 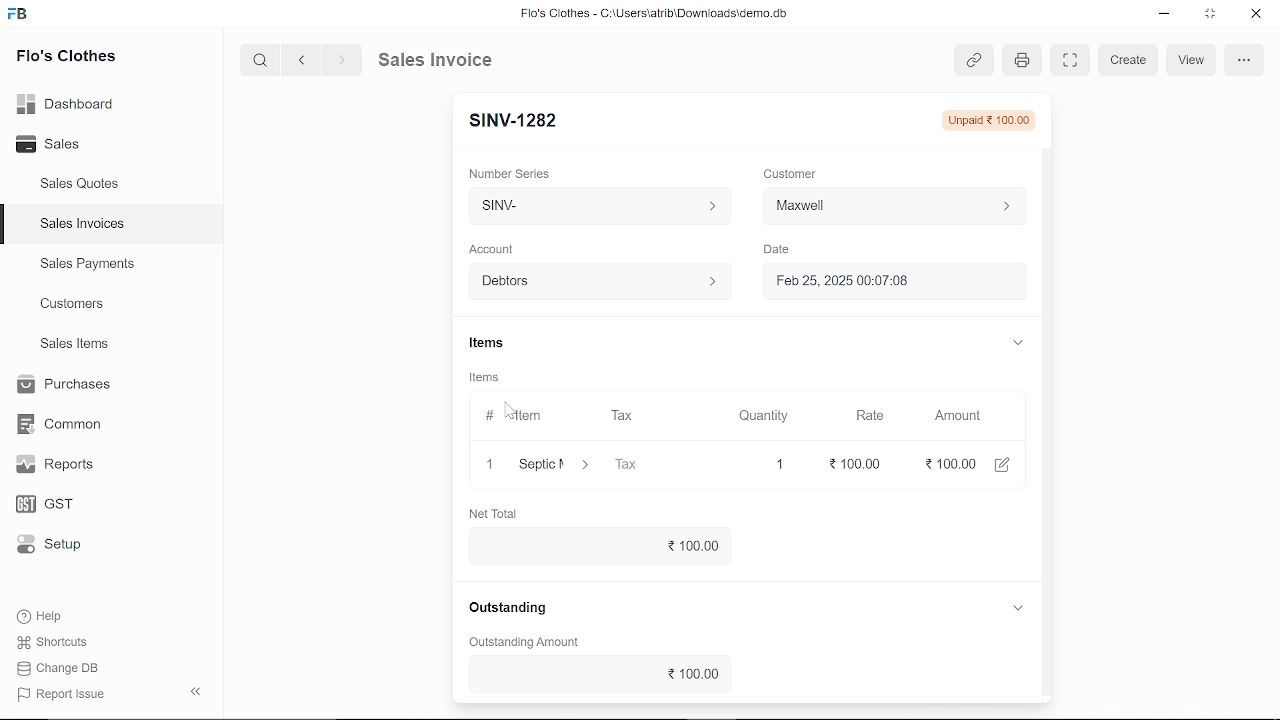 What do you see at coordinates (62, 424) in the screenshot?
I see `Common` at bounding box center [62, 424].